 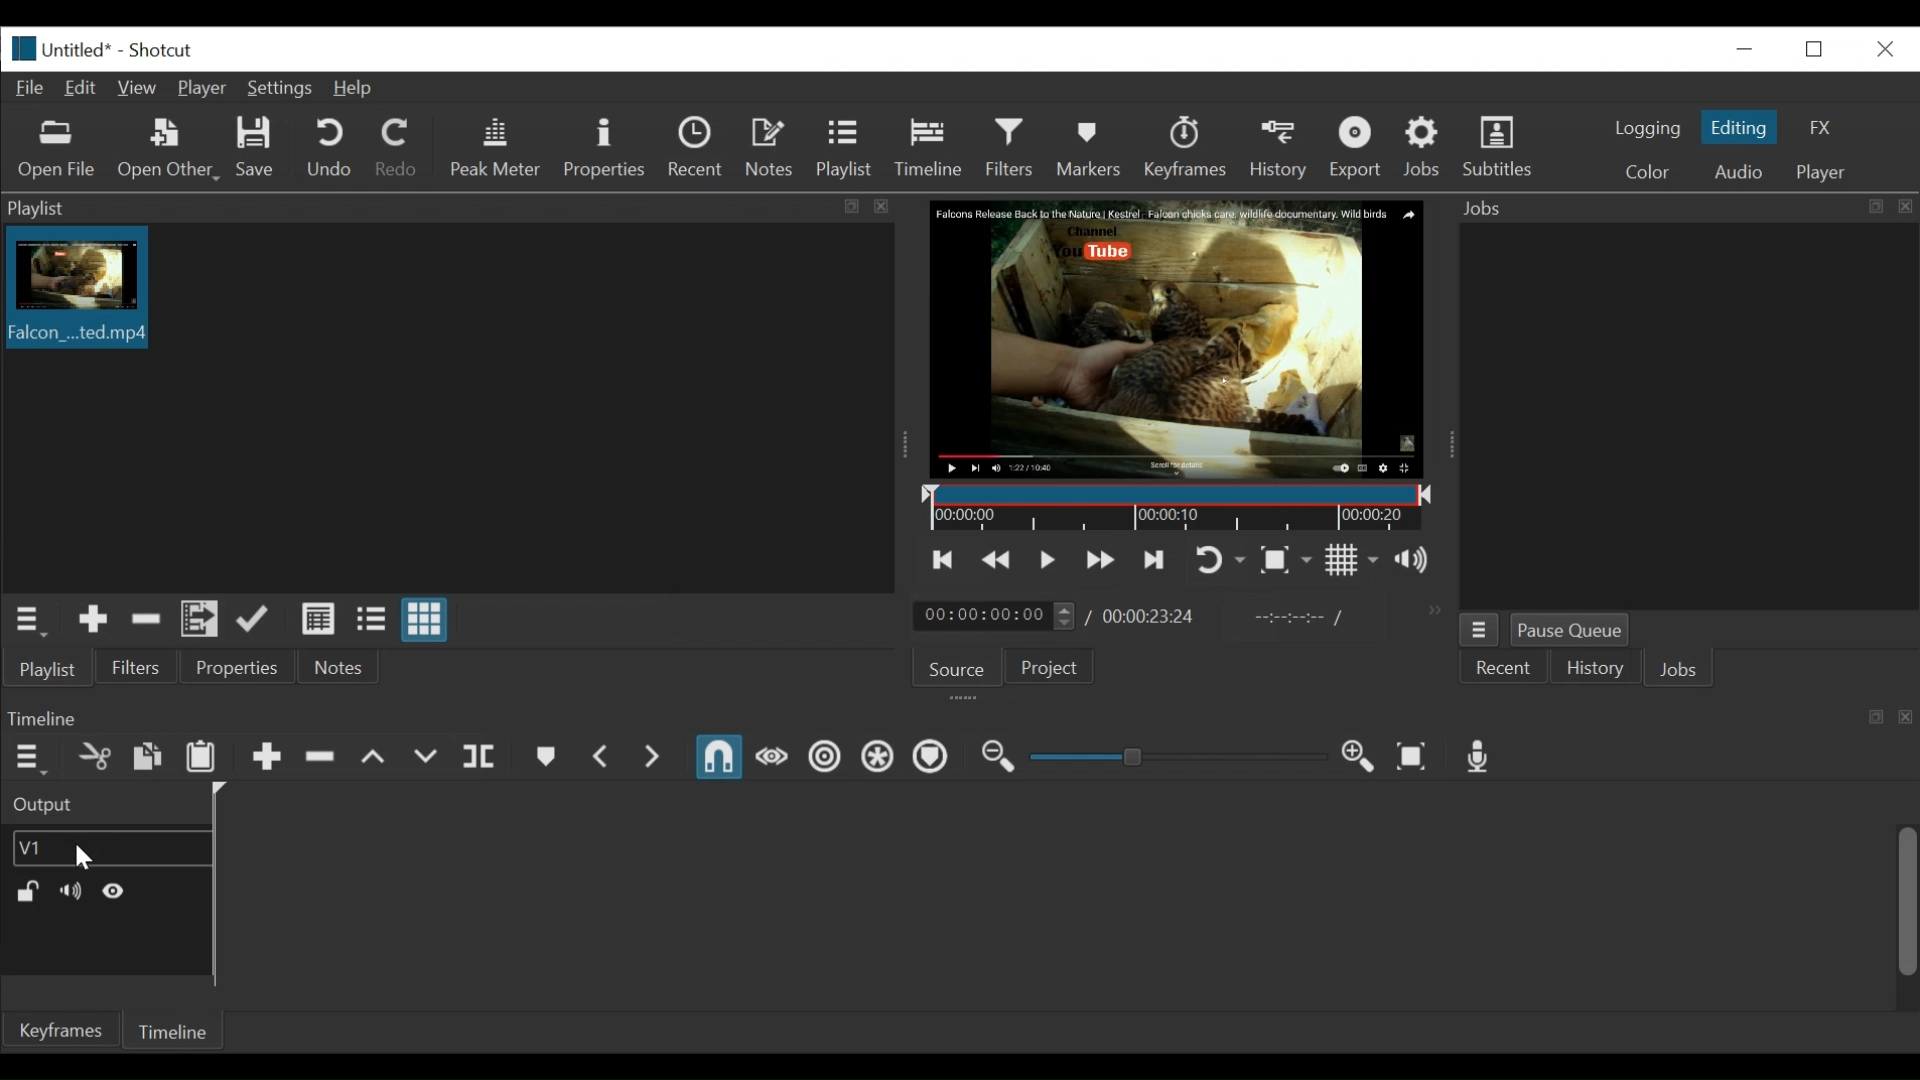 What do you see at coordinates (1351, 560) in the screenshot?
I see `Toggle grid display on the player` at bounding box center [1351, 560].